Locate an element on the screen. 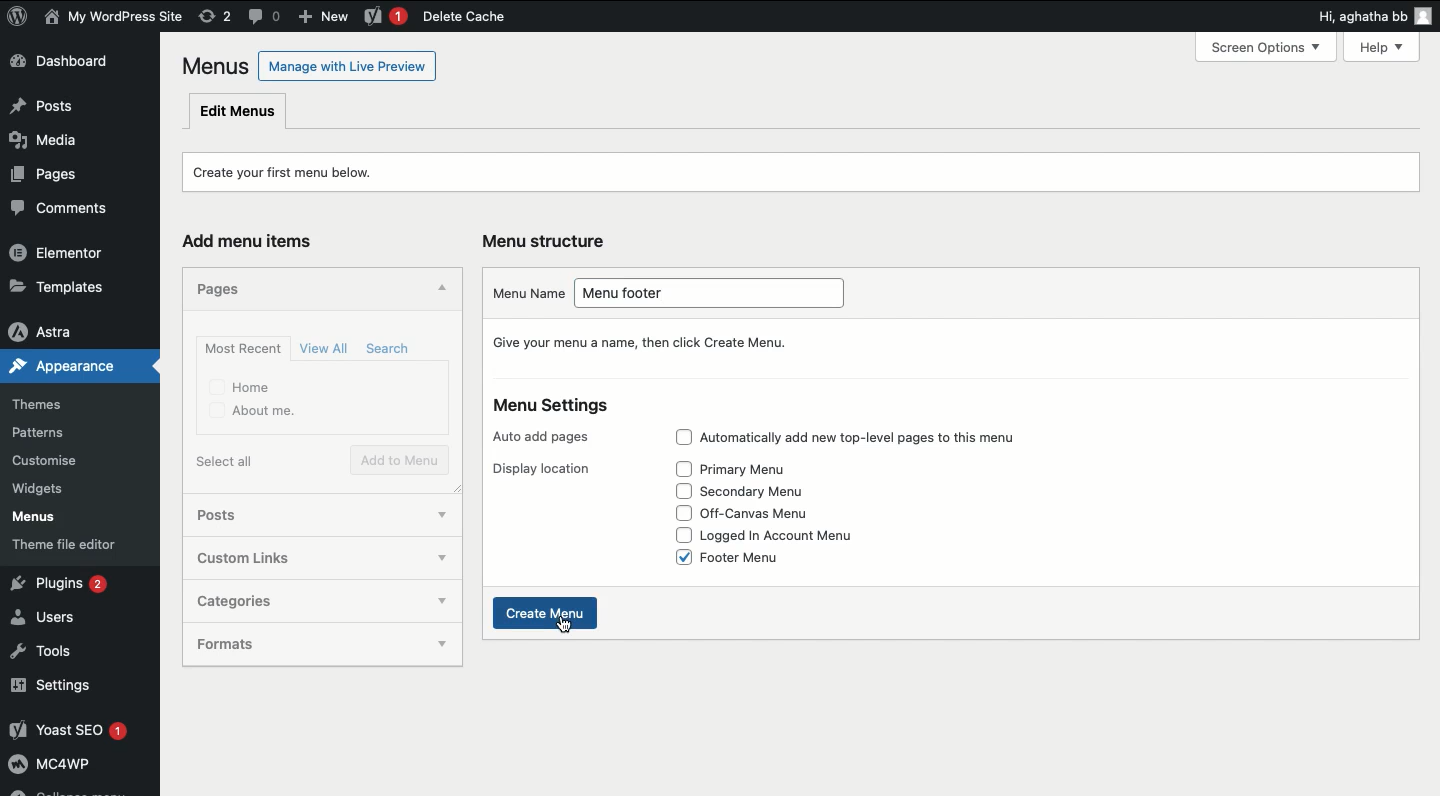  Appearance is located at coordinates (58, 370).